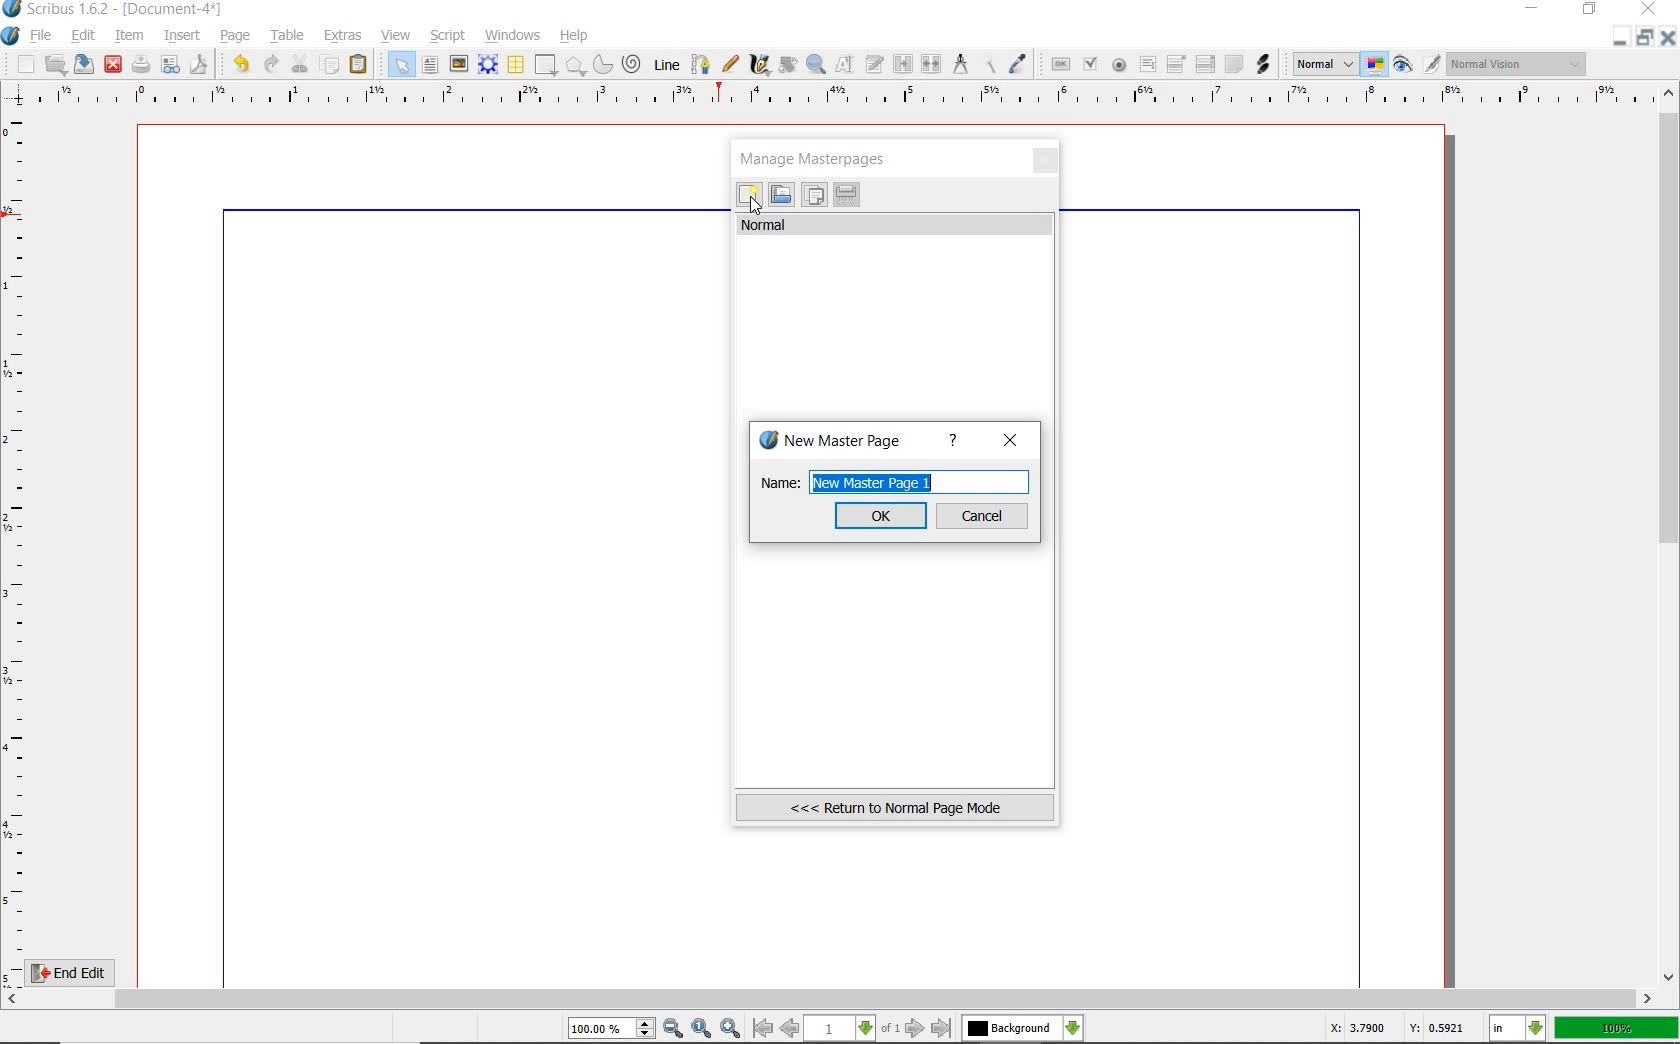  I want to click on windows, so click(512, 34).